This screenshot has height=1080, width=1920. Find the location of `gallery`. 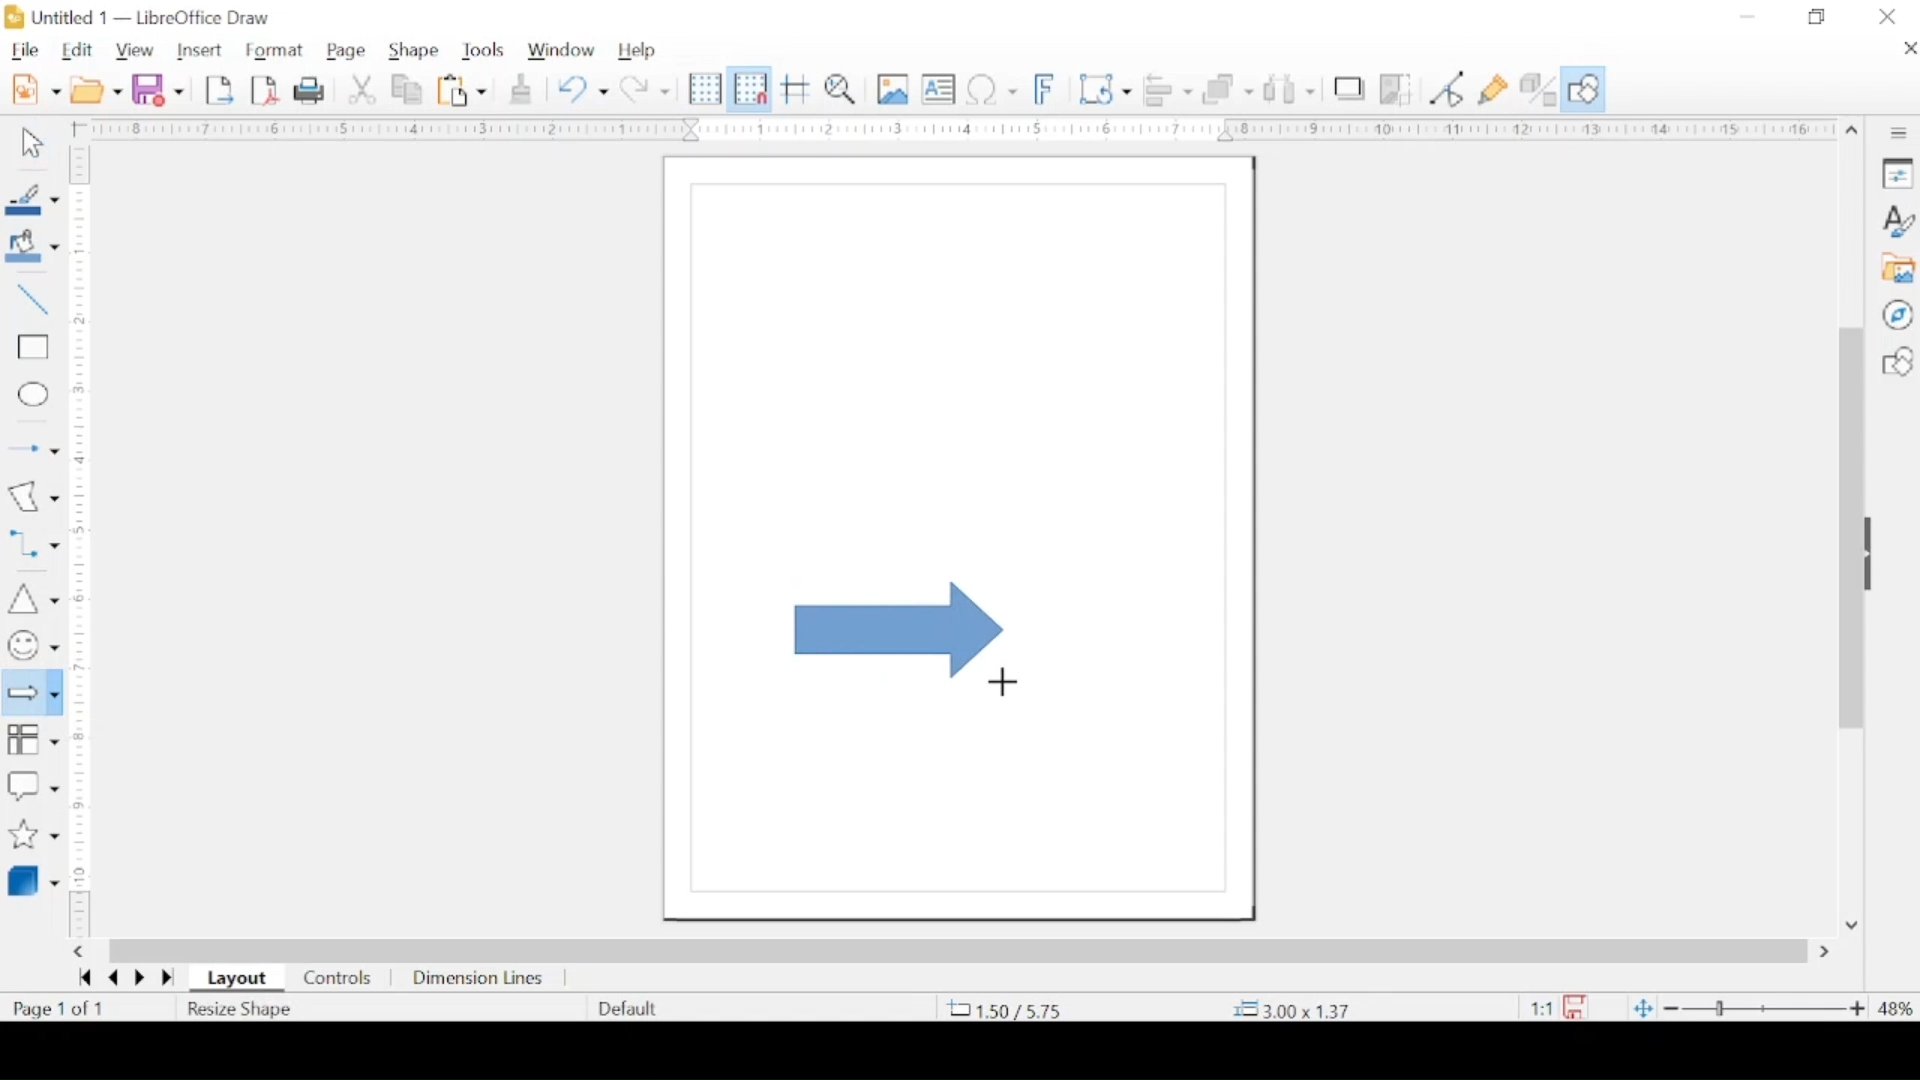

gallery is located at coordinates (1897, 268).